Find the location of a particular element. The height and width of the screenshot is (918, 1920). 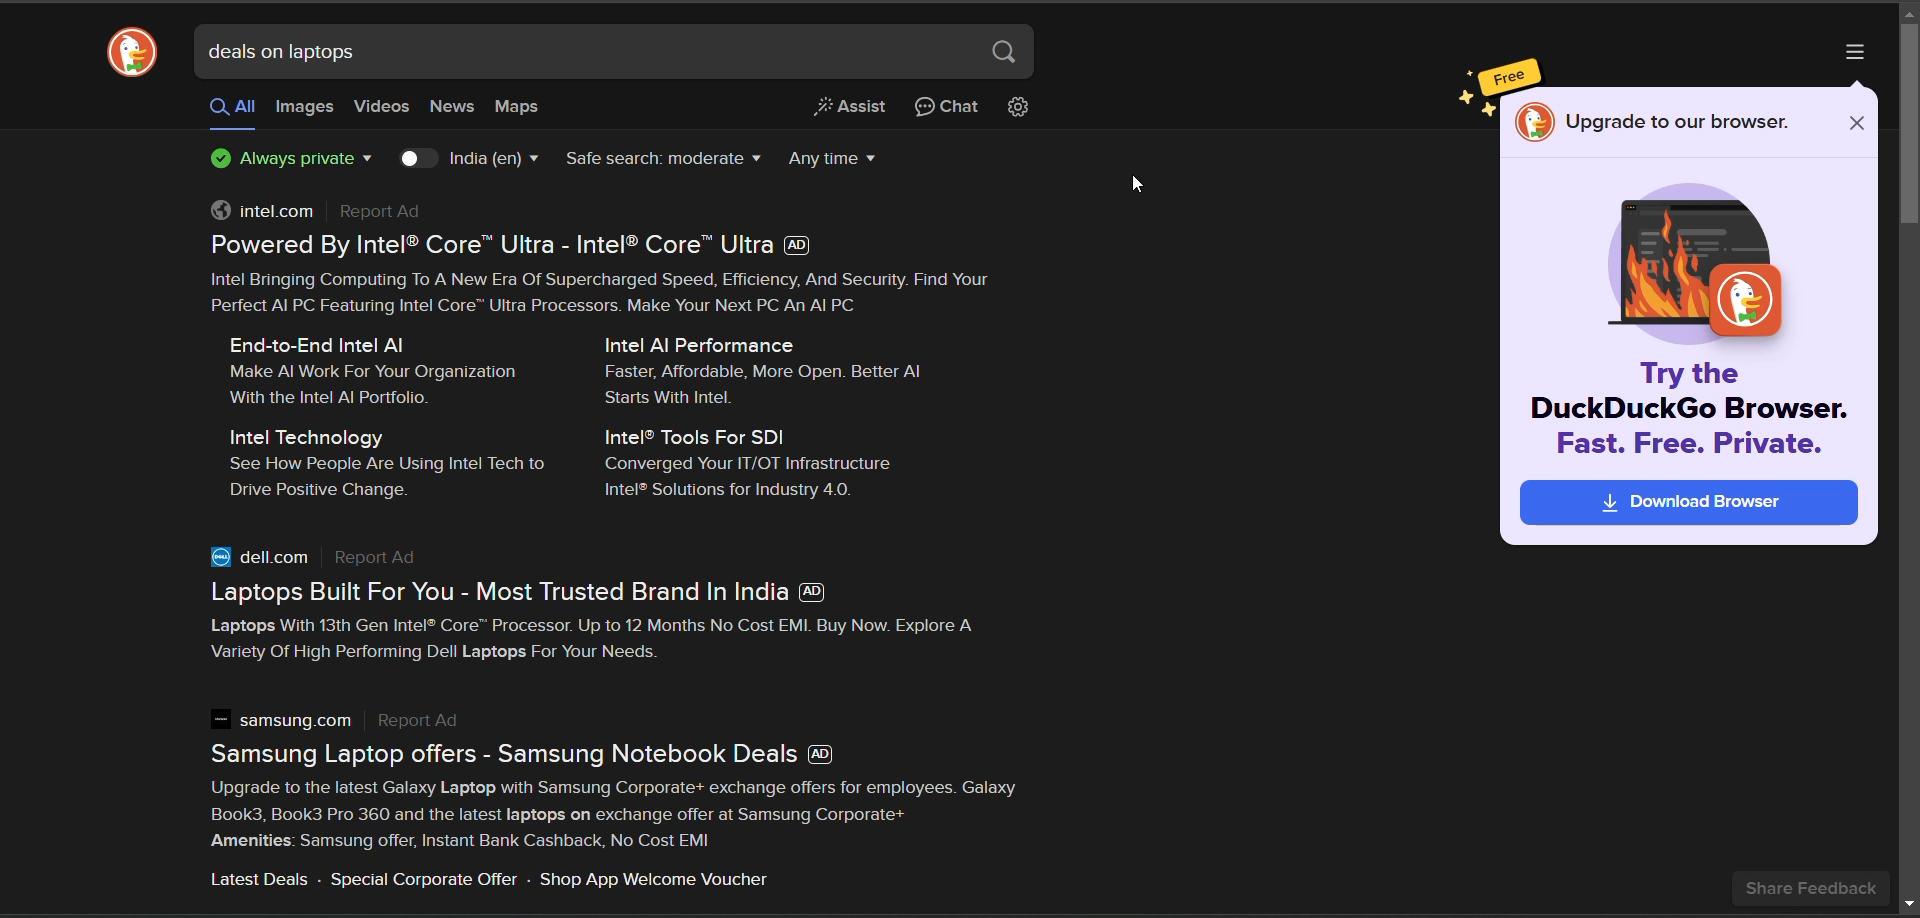

Powered By Intel® Core™ Ultra - Intel® Core™ Ultra (5) is located at coordinates (522, 245).